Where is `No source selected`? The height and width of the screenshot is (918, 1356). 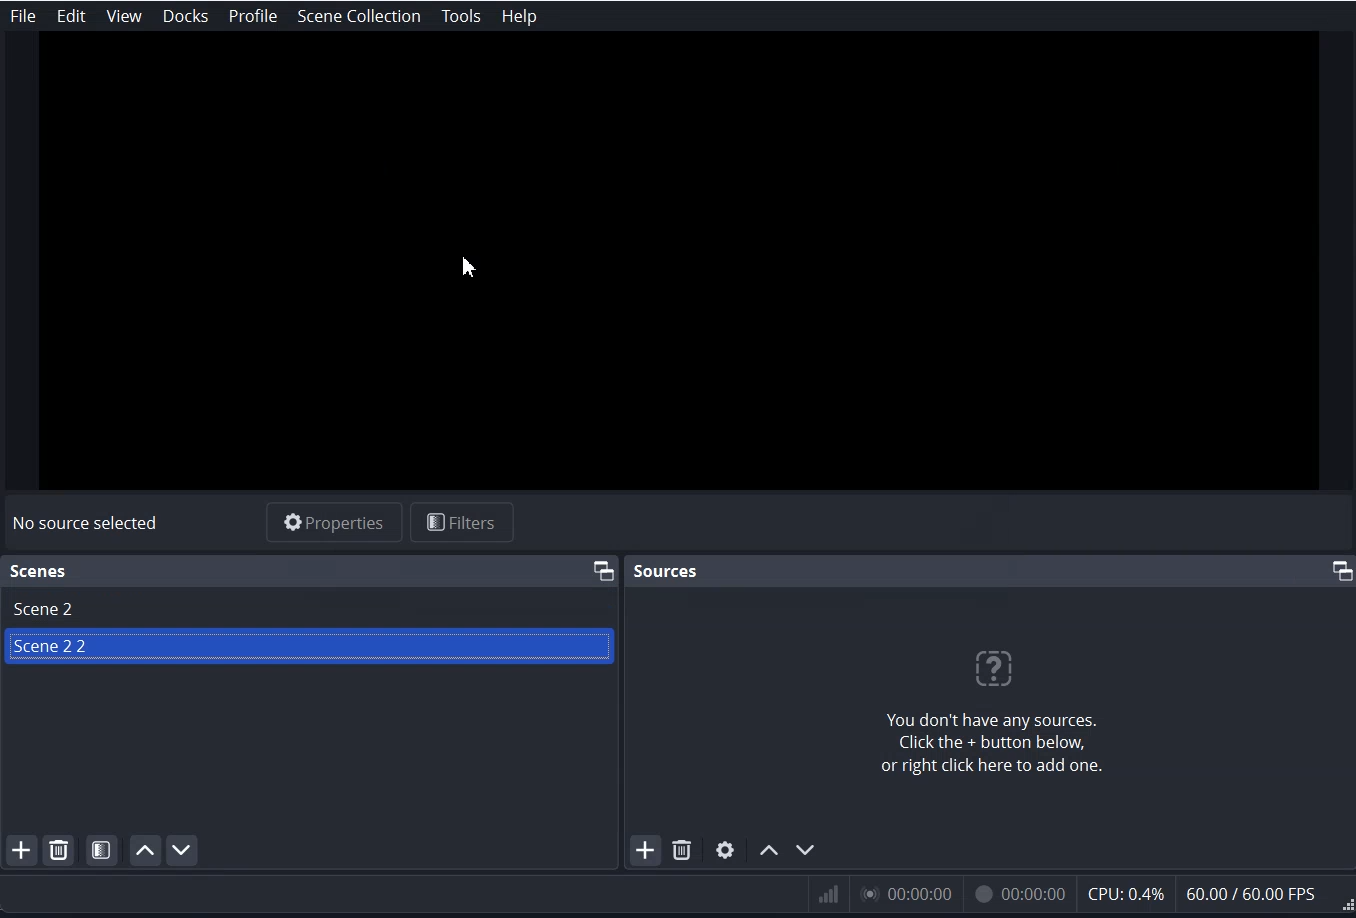 No source selected is located at coordinates (86, 524).